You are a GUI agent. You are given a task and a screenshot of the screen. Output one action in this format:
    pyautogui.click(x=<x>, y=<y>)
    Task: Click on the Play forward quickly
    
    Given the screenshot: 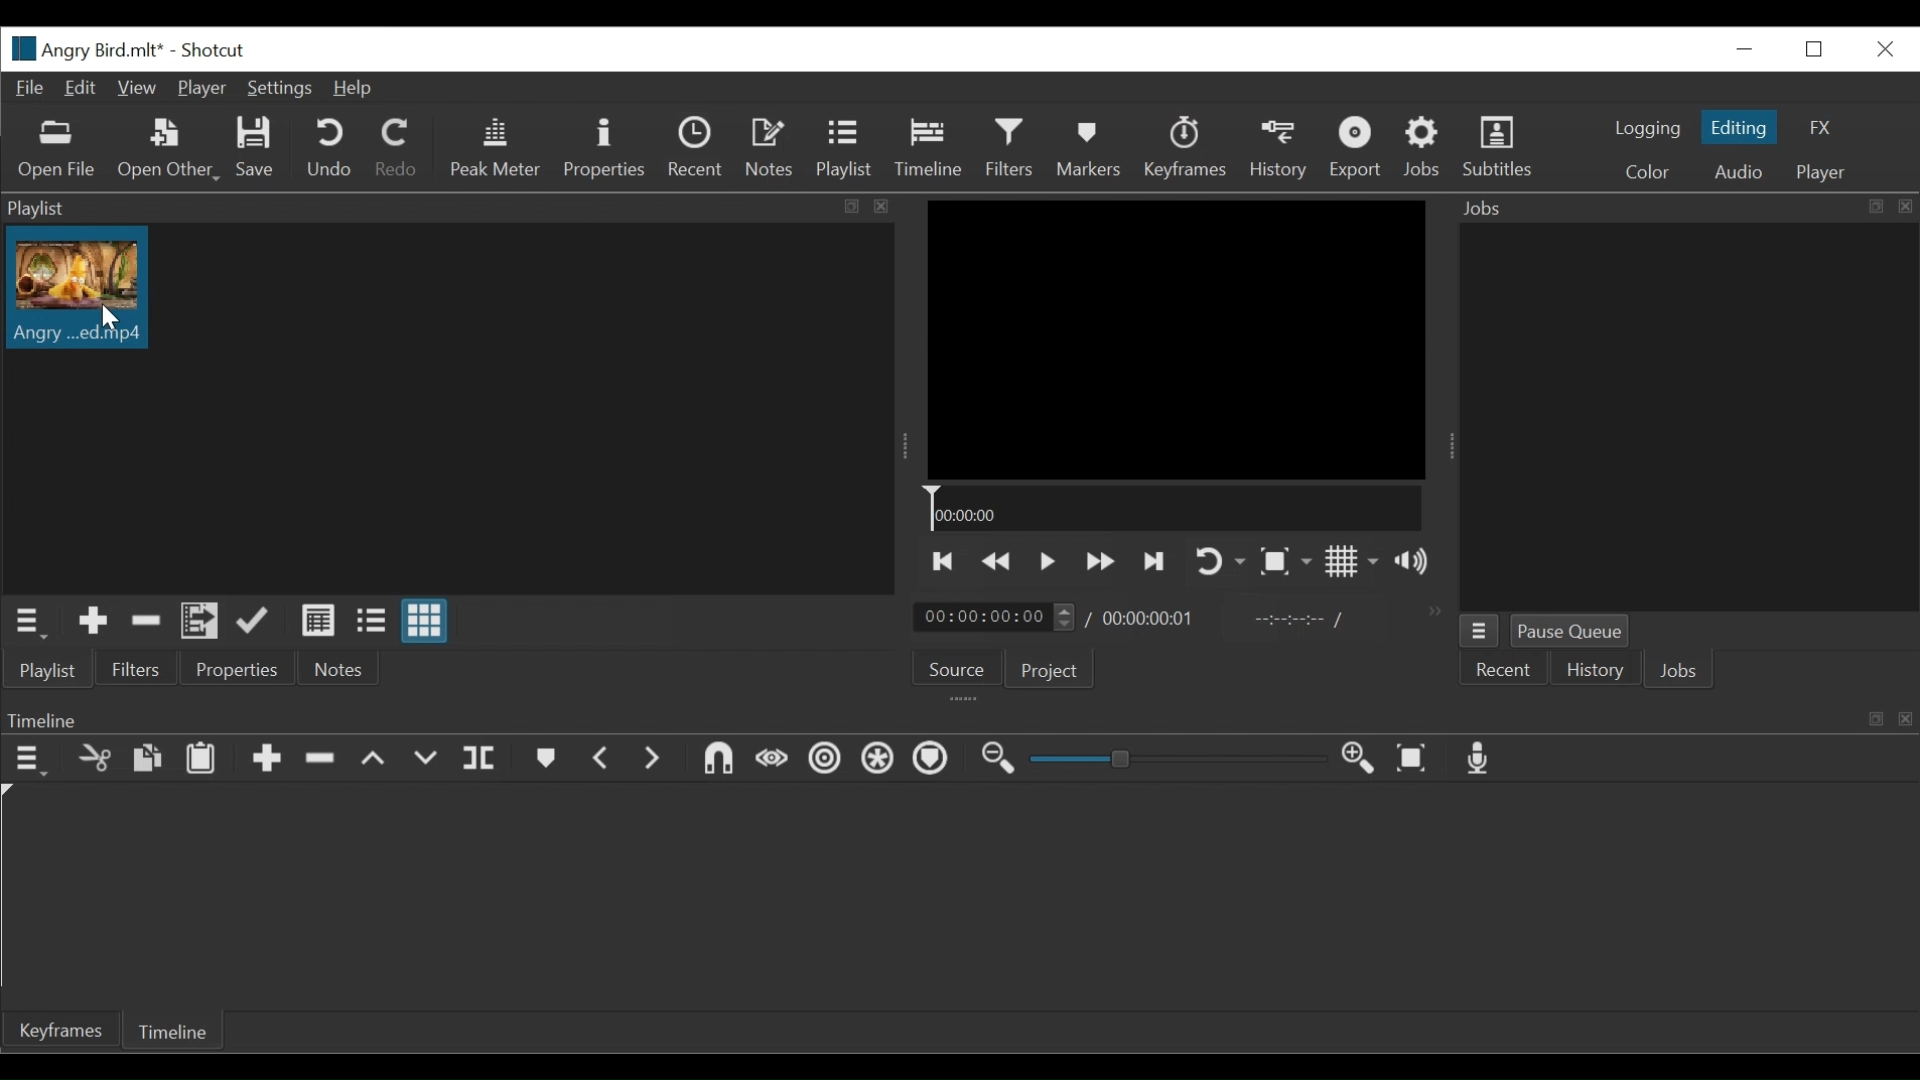 What is the action you would take?
    pyautogui.click(x=1101, y=561)
    